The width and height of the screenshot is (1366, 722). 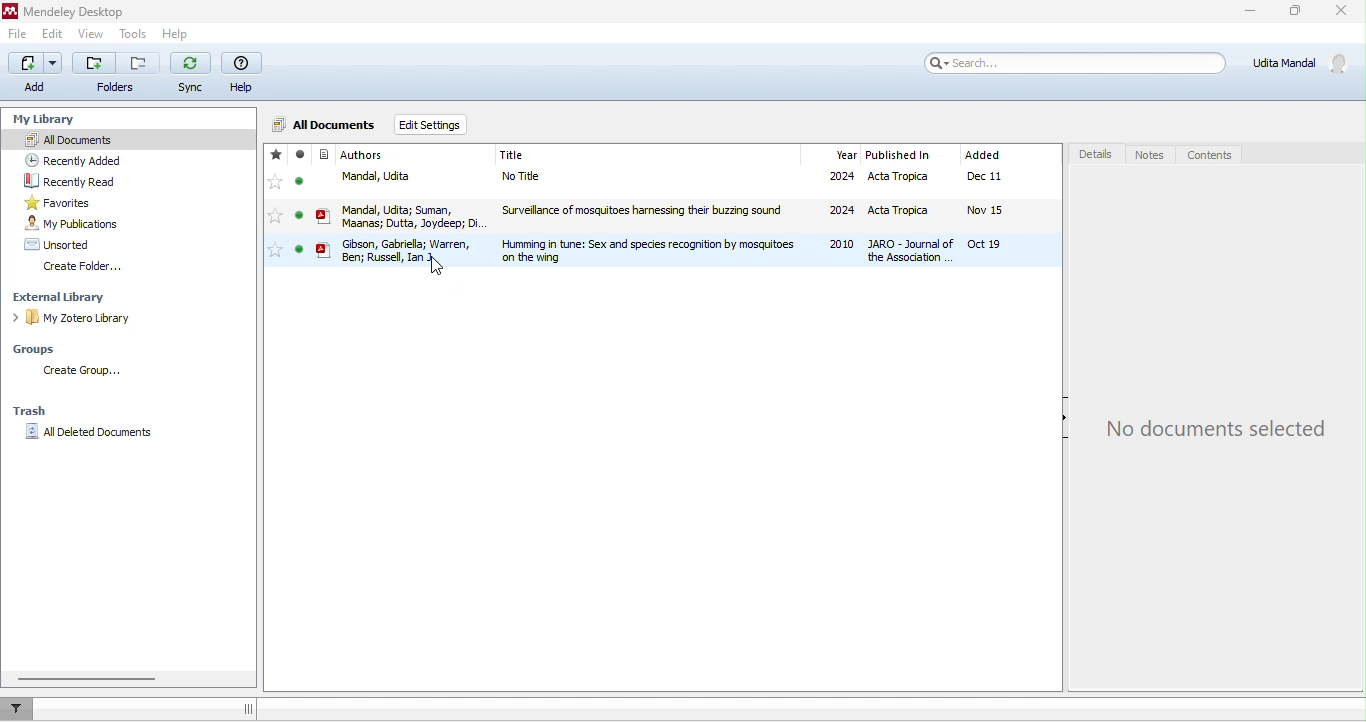 I want to click on year, so click(x=846, y=156).